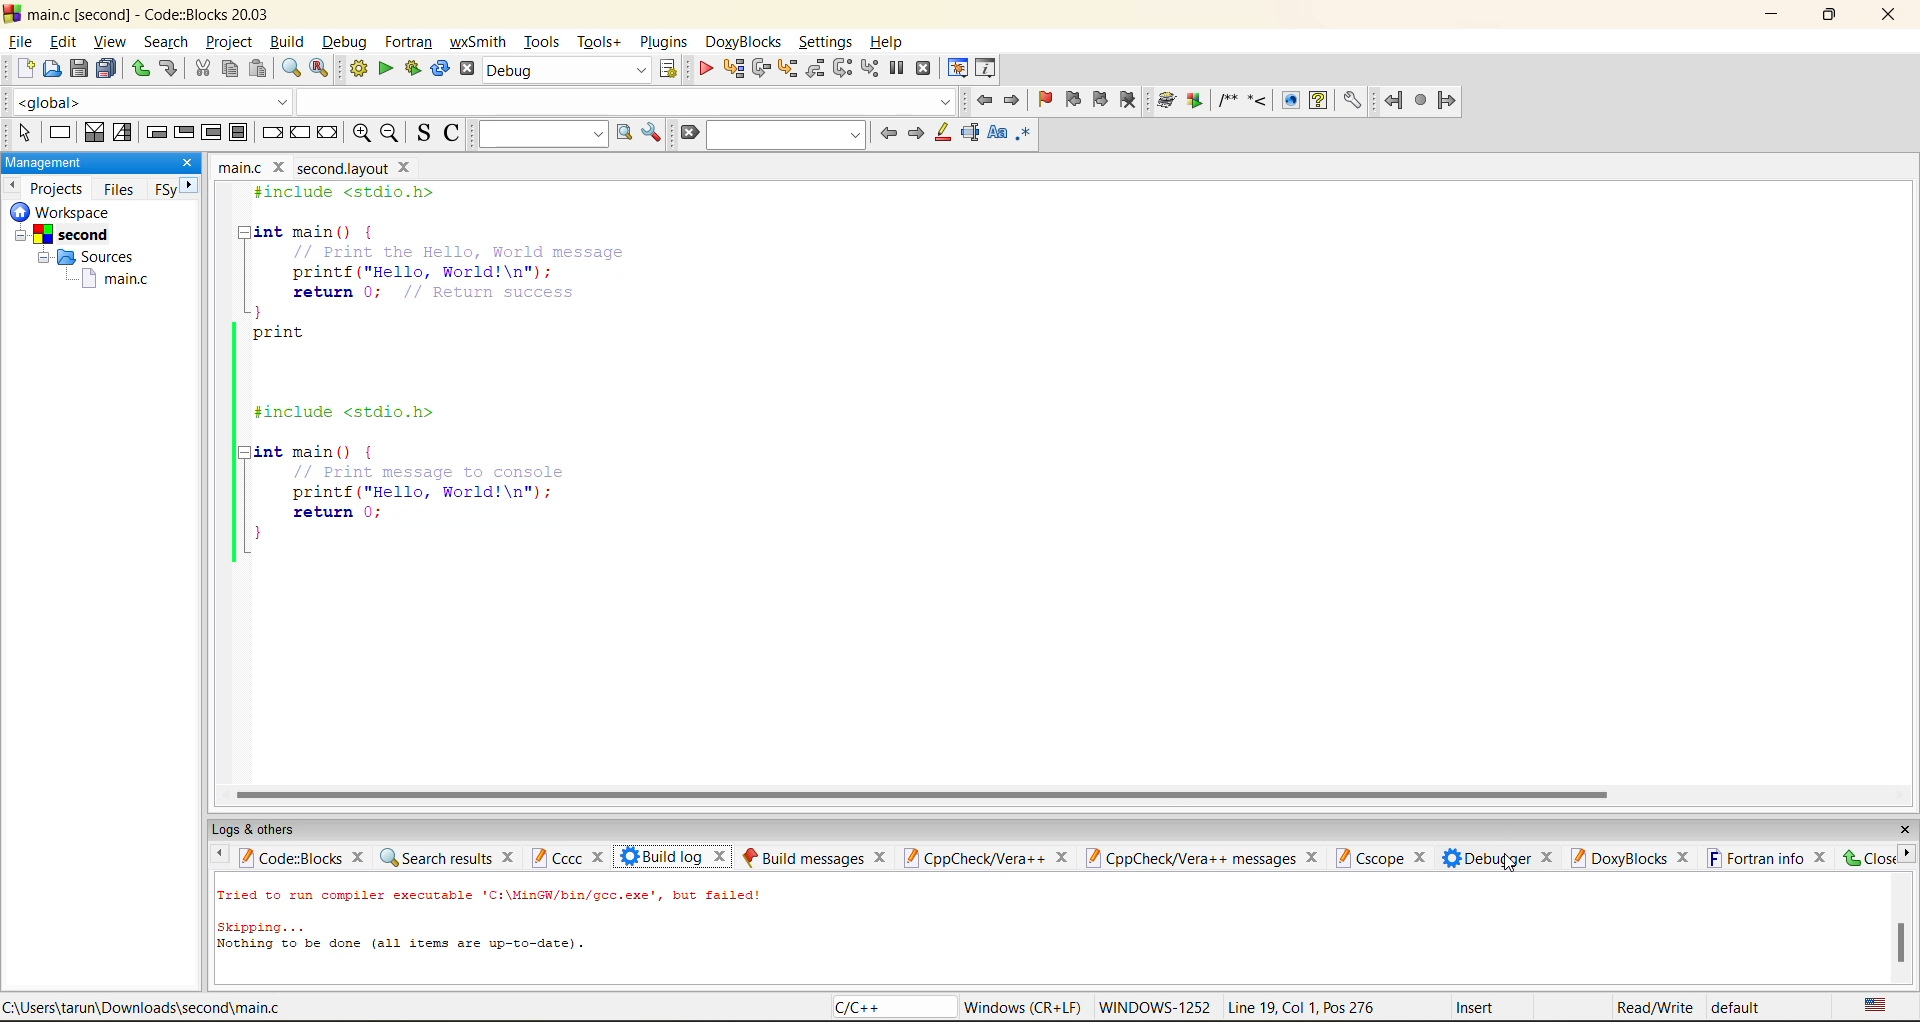 Image resolution: width=1920 pixels, height=1022 pixels. Describe the element at coordinates (1206, 857) in the screenshot. I see `cppcheck/vera++ messages` at that location.